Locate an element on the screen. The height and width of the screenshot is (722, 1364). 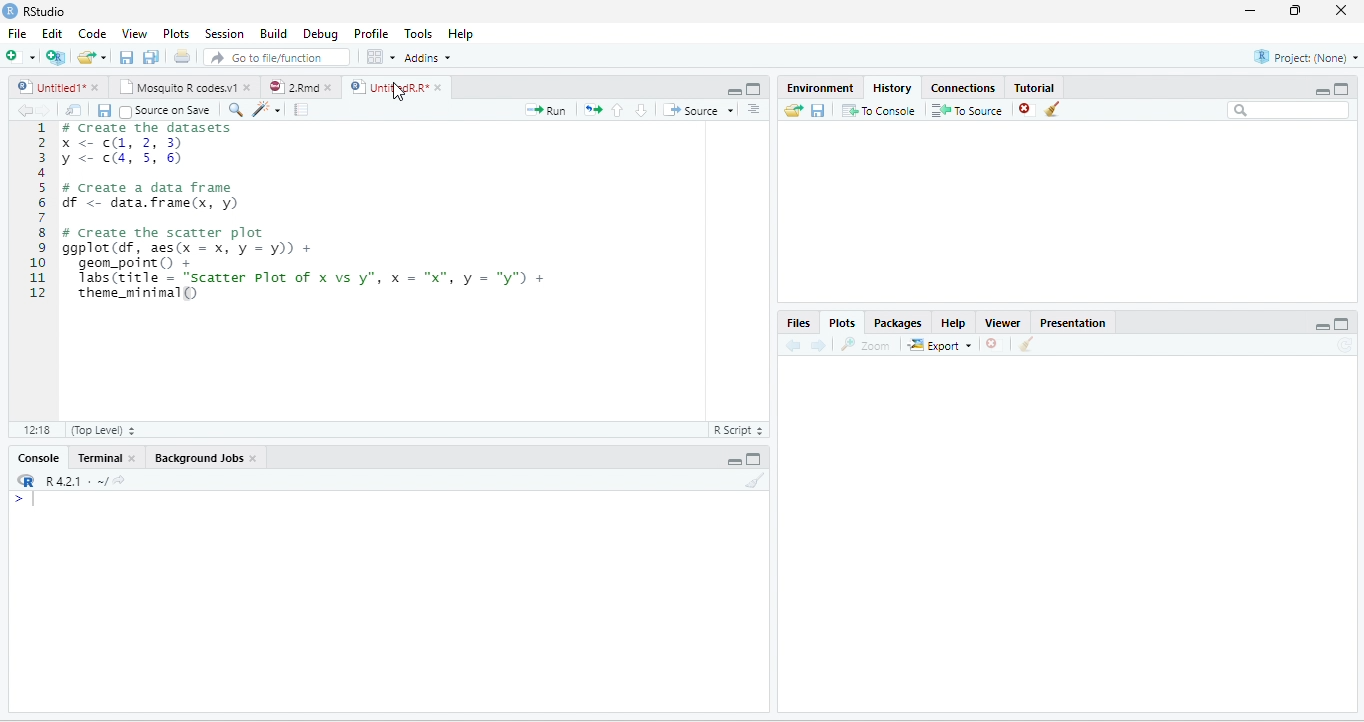
Remove the selected history entries is located at coordinates (1027, 110).